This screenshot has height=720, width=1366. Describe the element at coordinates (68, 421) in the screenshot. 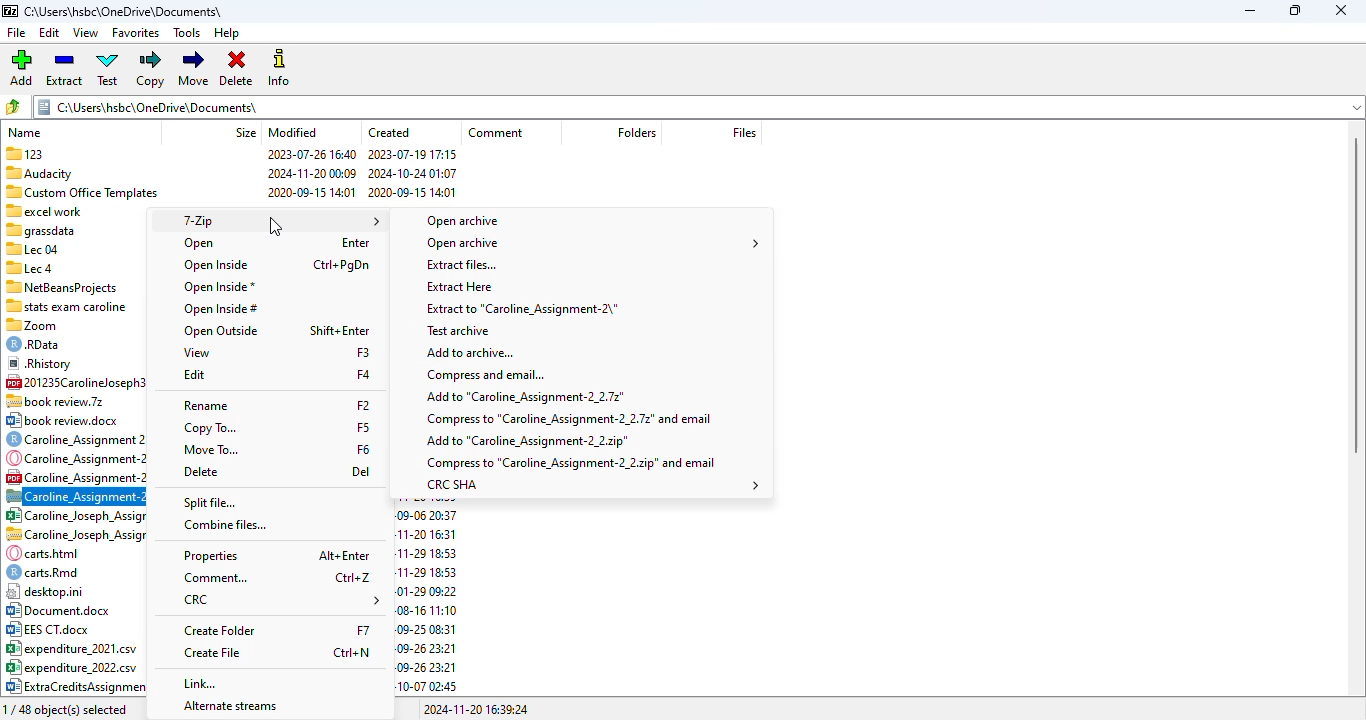

I see `03: book review.docx 12655 2020-09-24 10:44 2020-09-25 08:31` at that location.